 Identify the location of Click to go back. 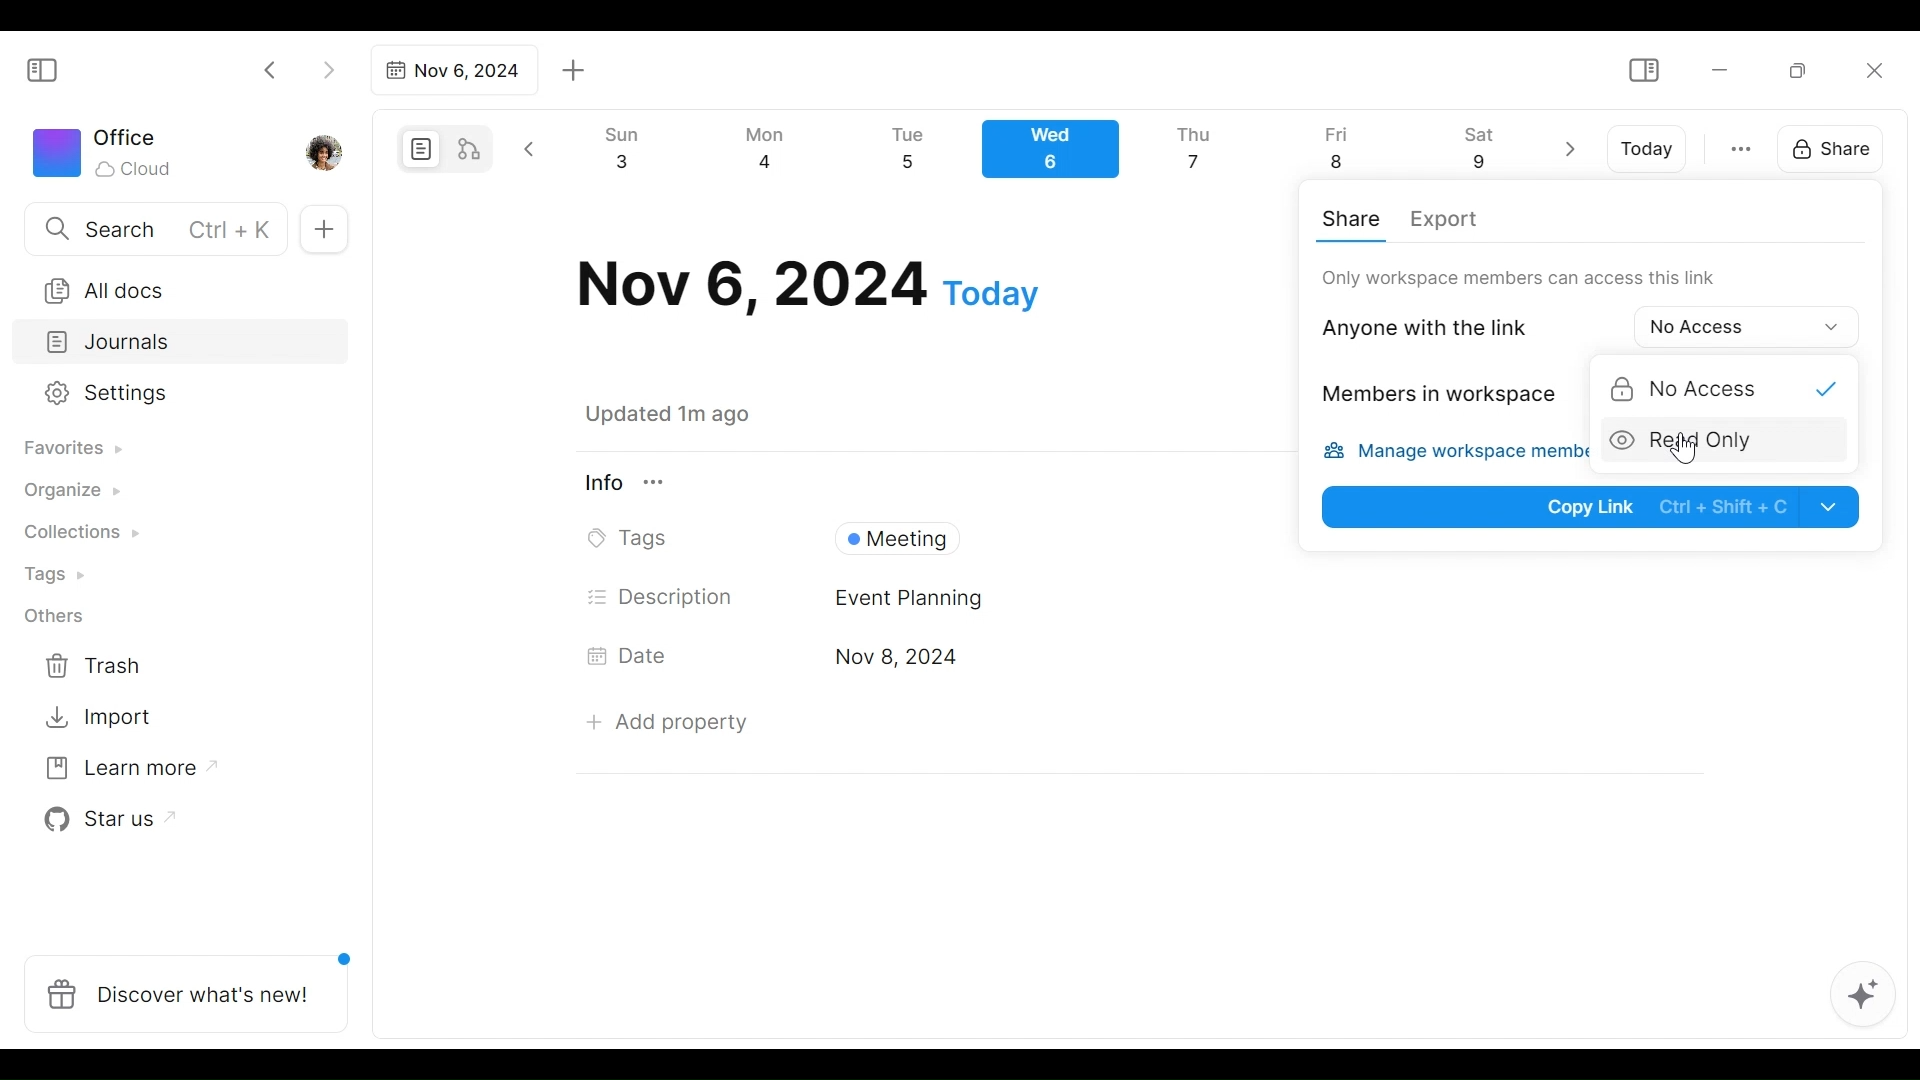
(271, 68).